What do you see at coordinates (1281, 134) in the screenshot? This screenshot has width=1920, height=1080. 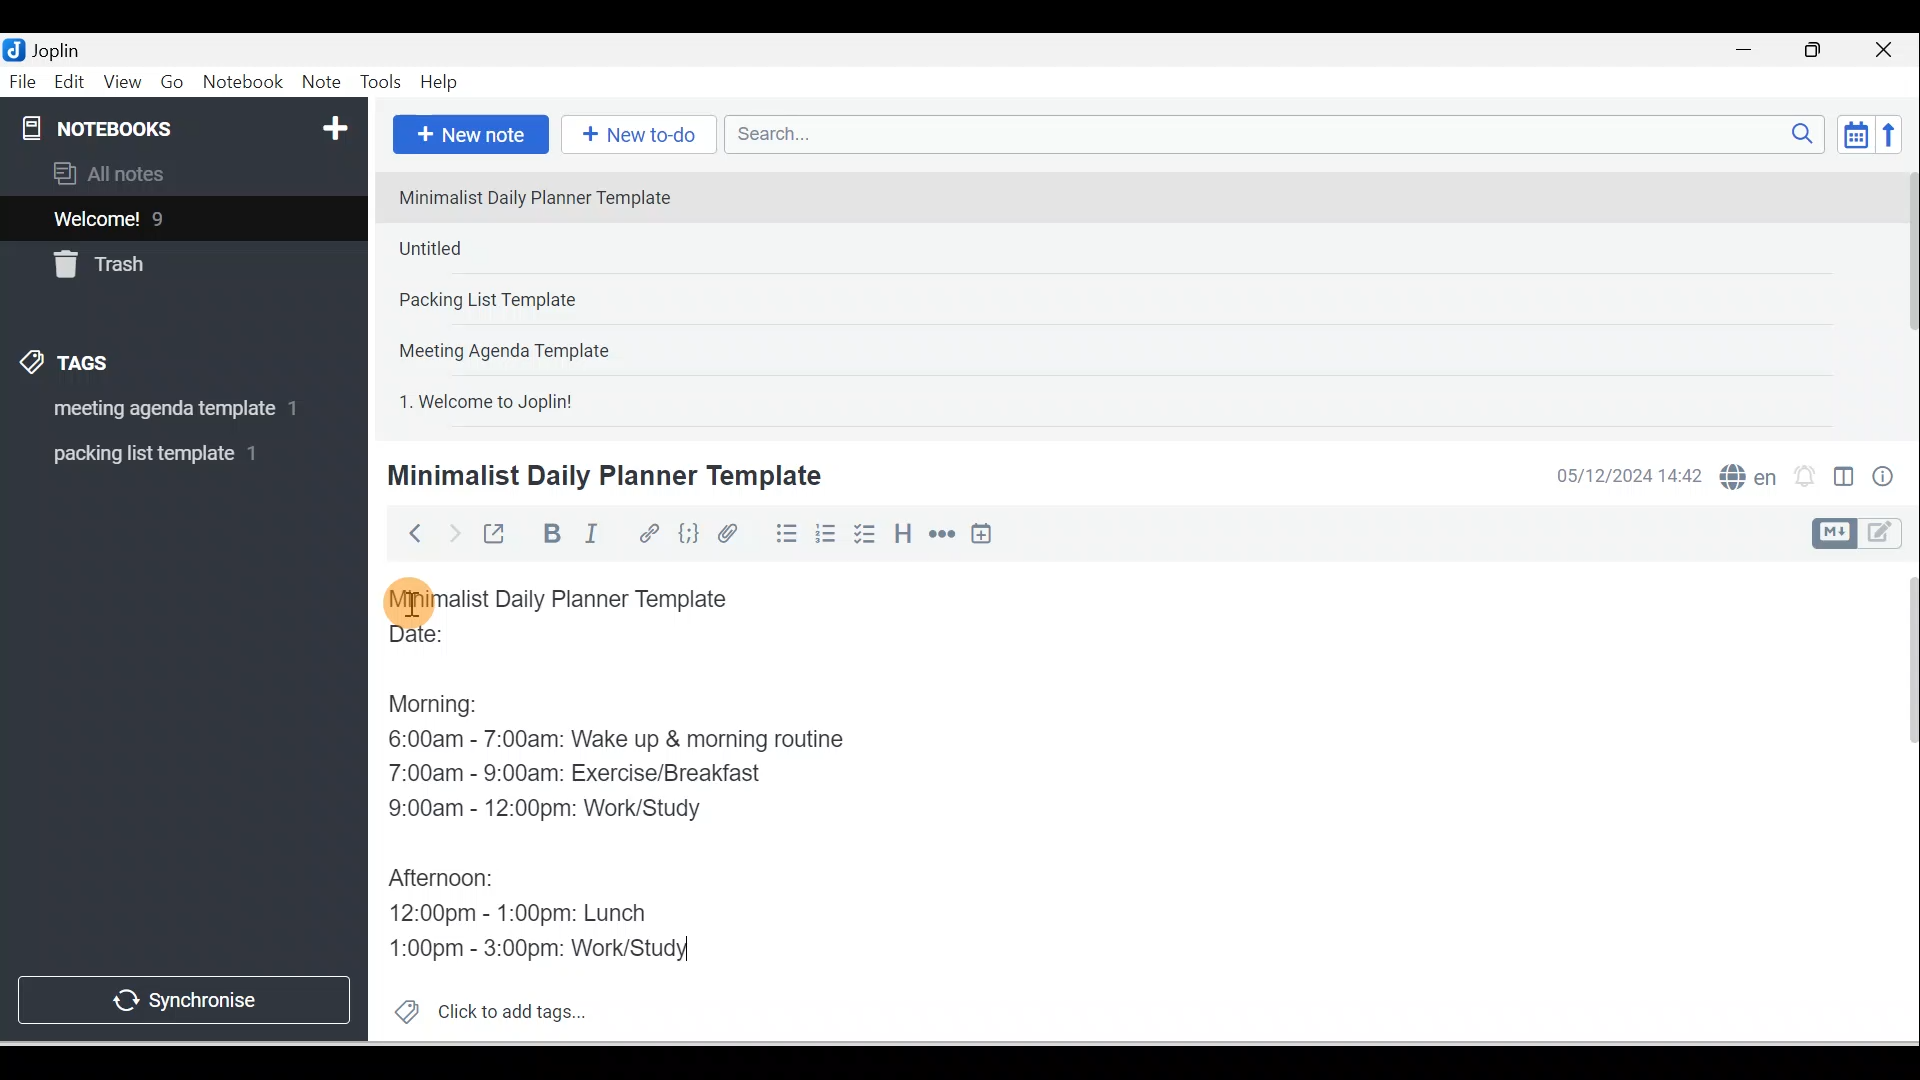 I see `Search bar` at bounding box center [1281, 134].